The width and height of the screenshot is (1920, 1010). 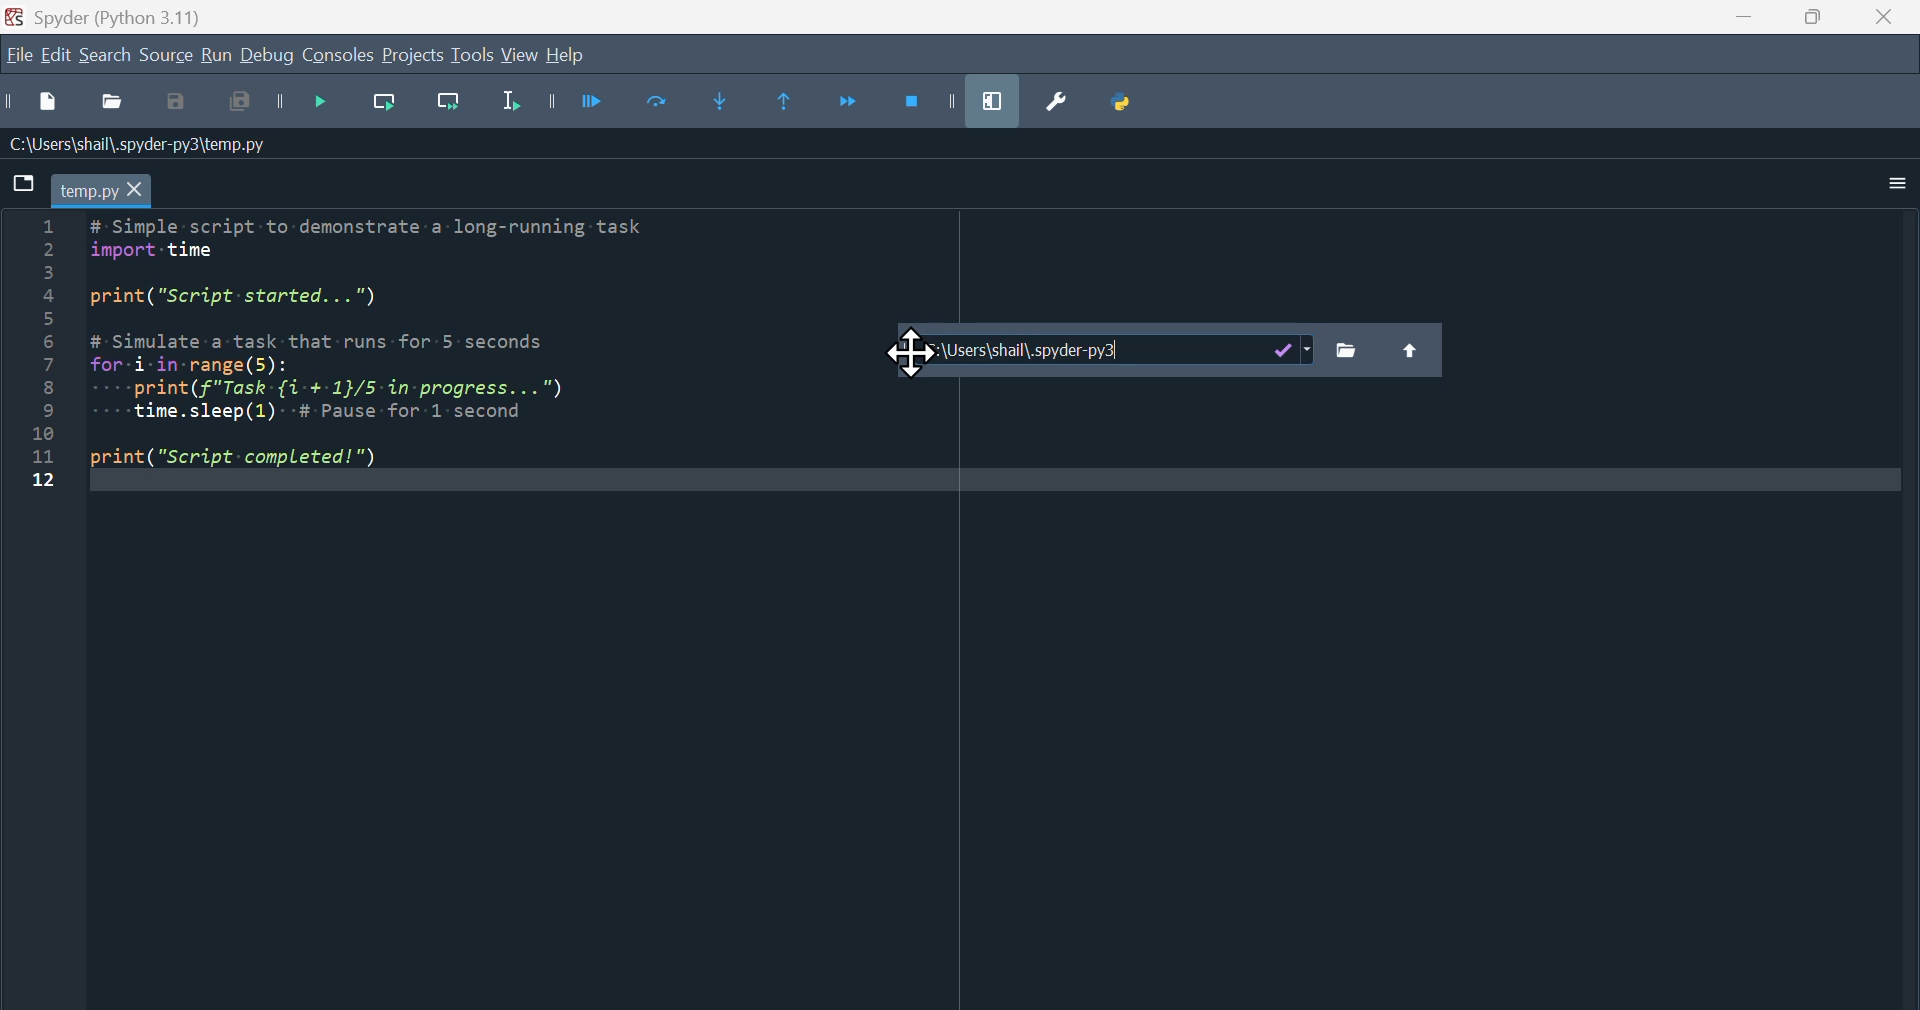 I want to click on File, so click(x=20, y=58).